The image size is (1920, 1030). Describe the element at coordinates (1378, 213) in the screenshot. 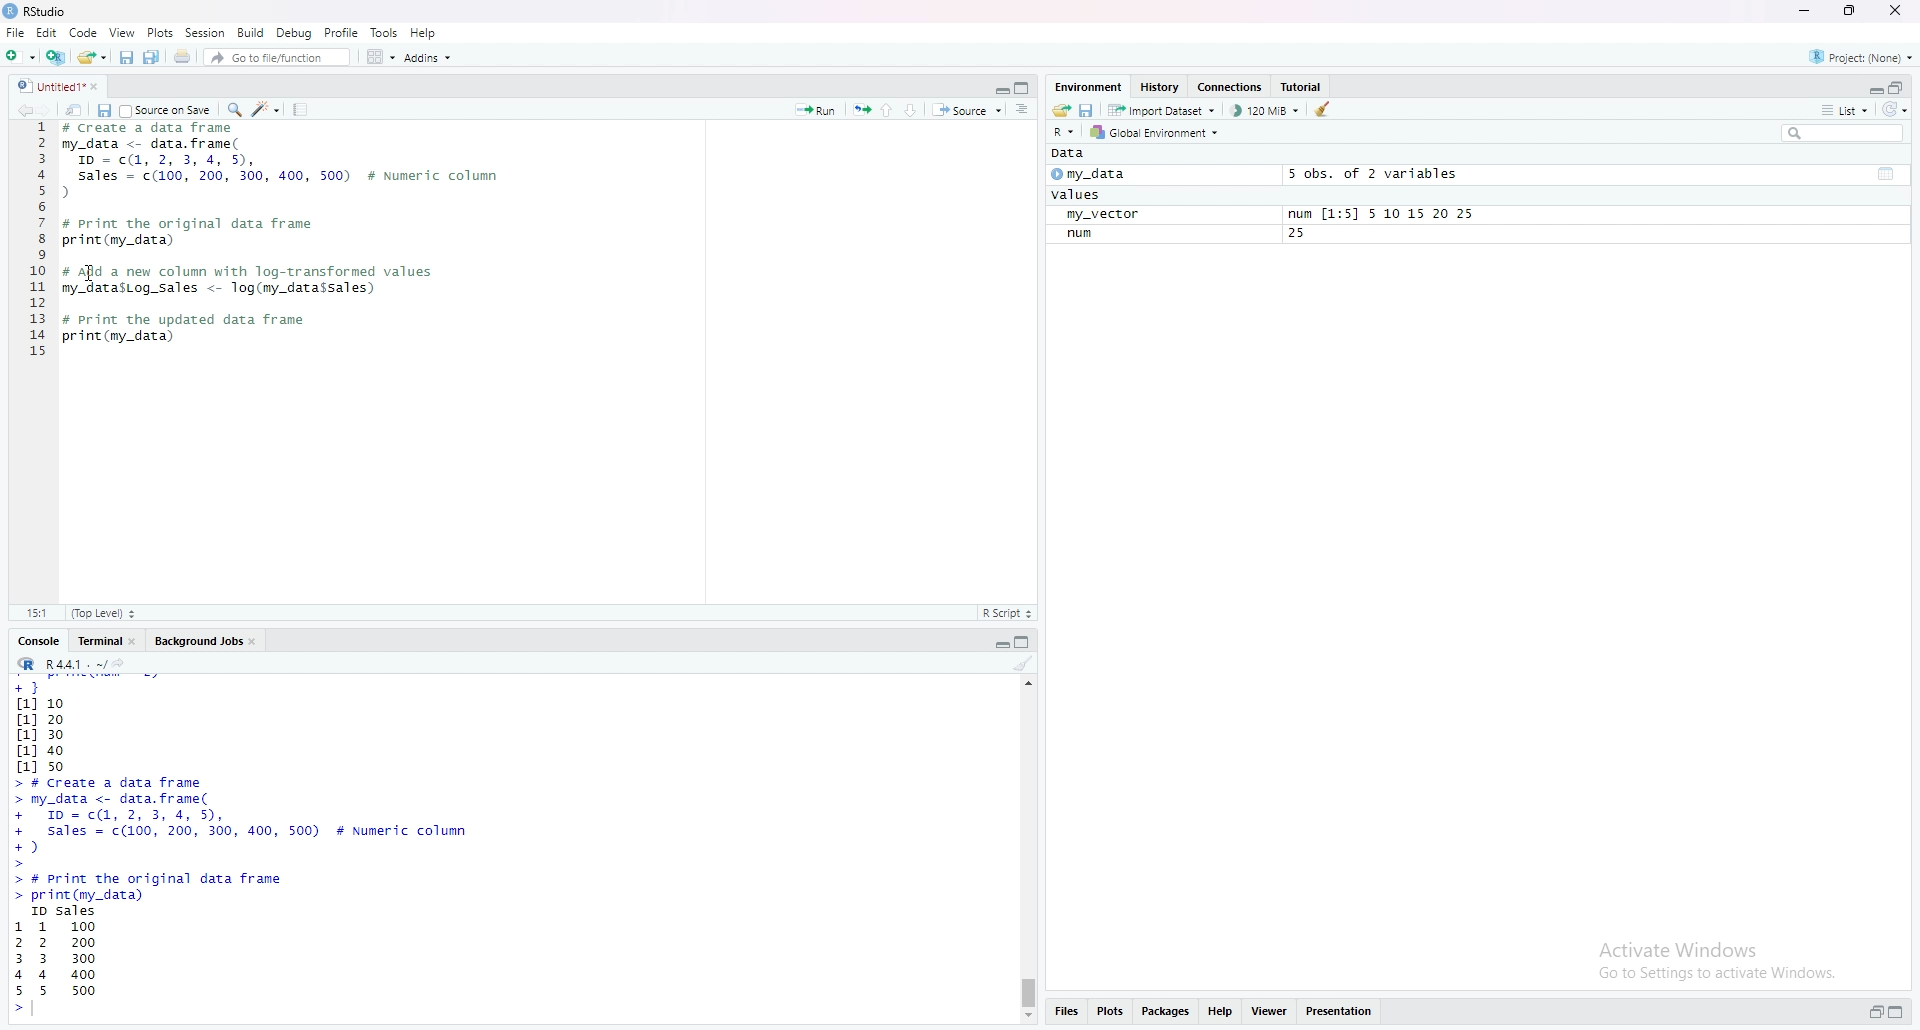

I see `num [1:5] 5 10 15 20 25` at that location.